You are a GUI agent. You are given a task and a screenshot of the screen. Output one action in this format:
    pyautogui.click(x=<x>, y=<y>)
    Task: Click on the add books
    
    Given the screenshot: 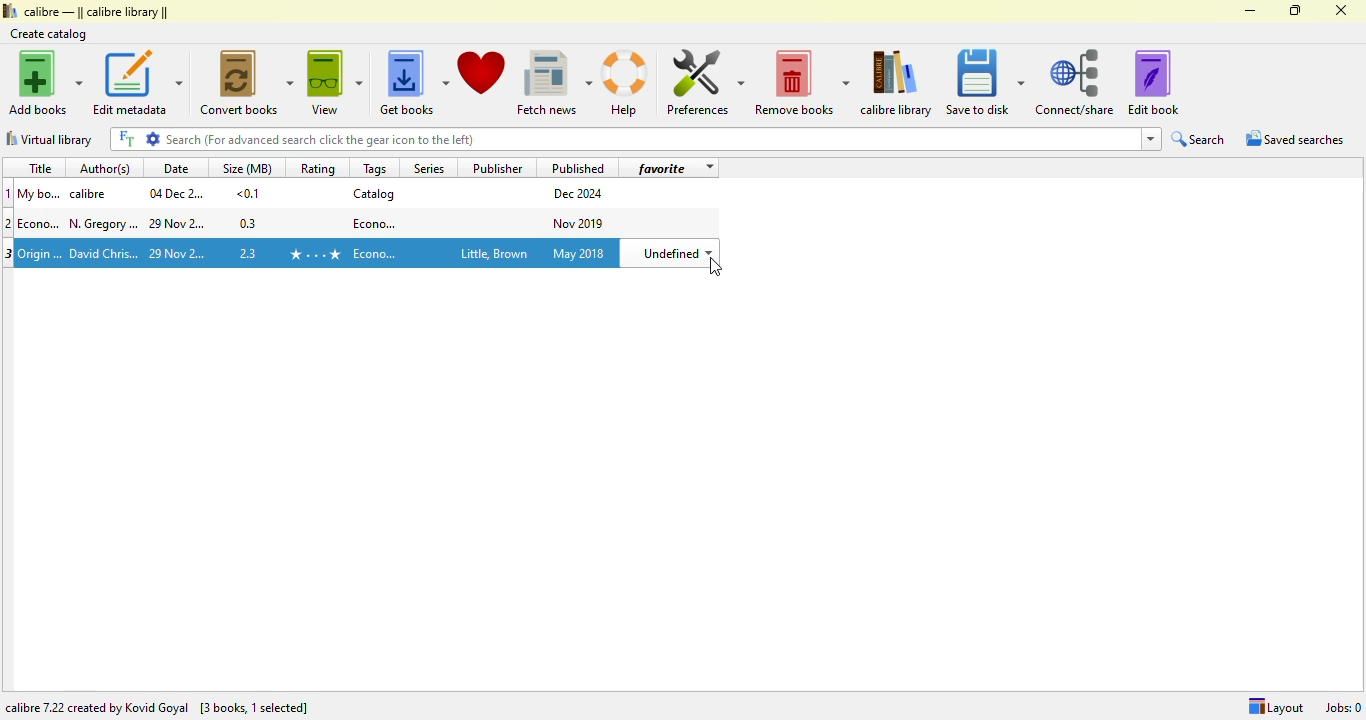 What is the action you would take?
    pyautogui.click(x=46, y=82)
    